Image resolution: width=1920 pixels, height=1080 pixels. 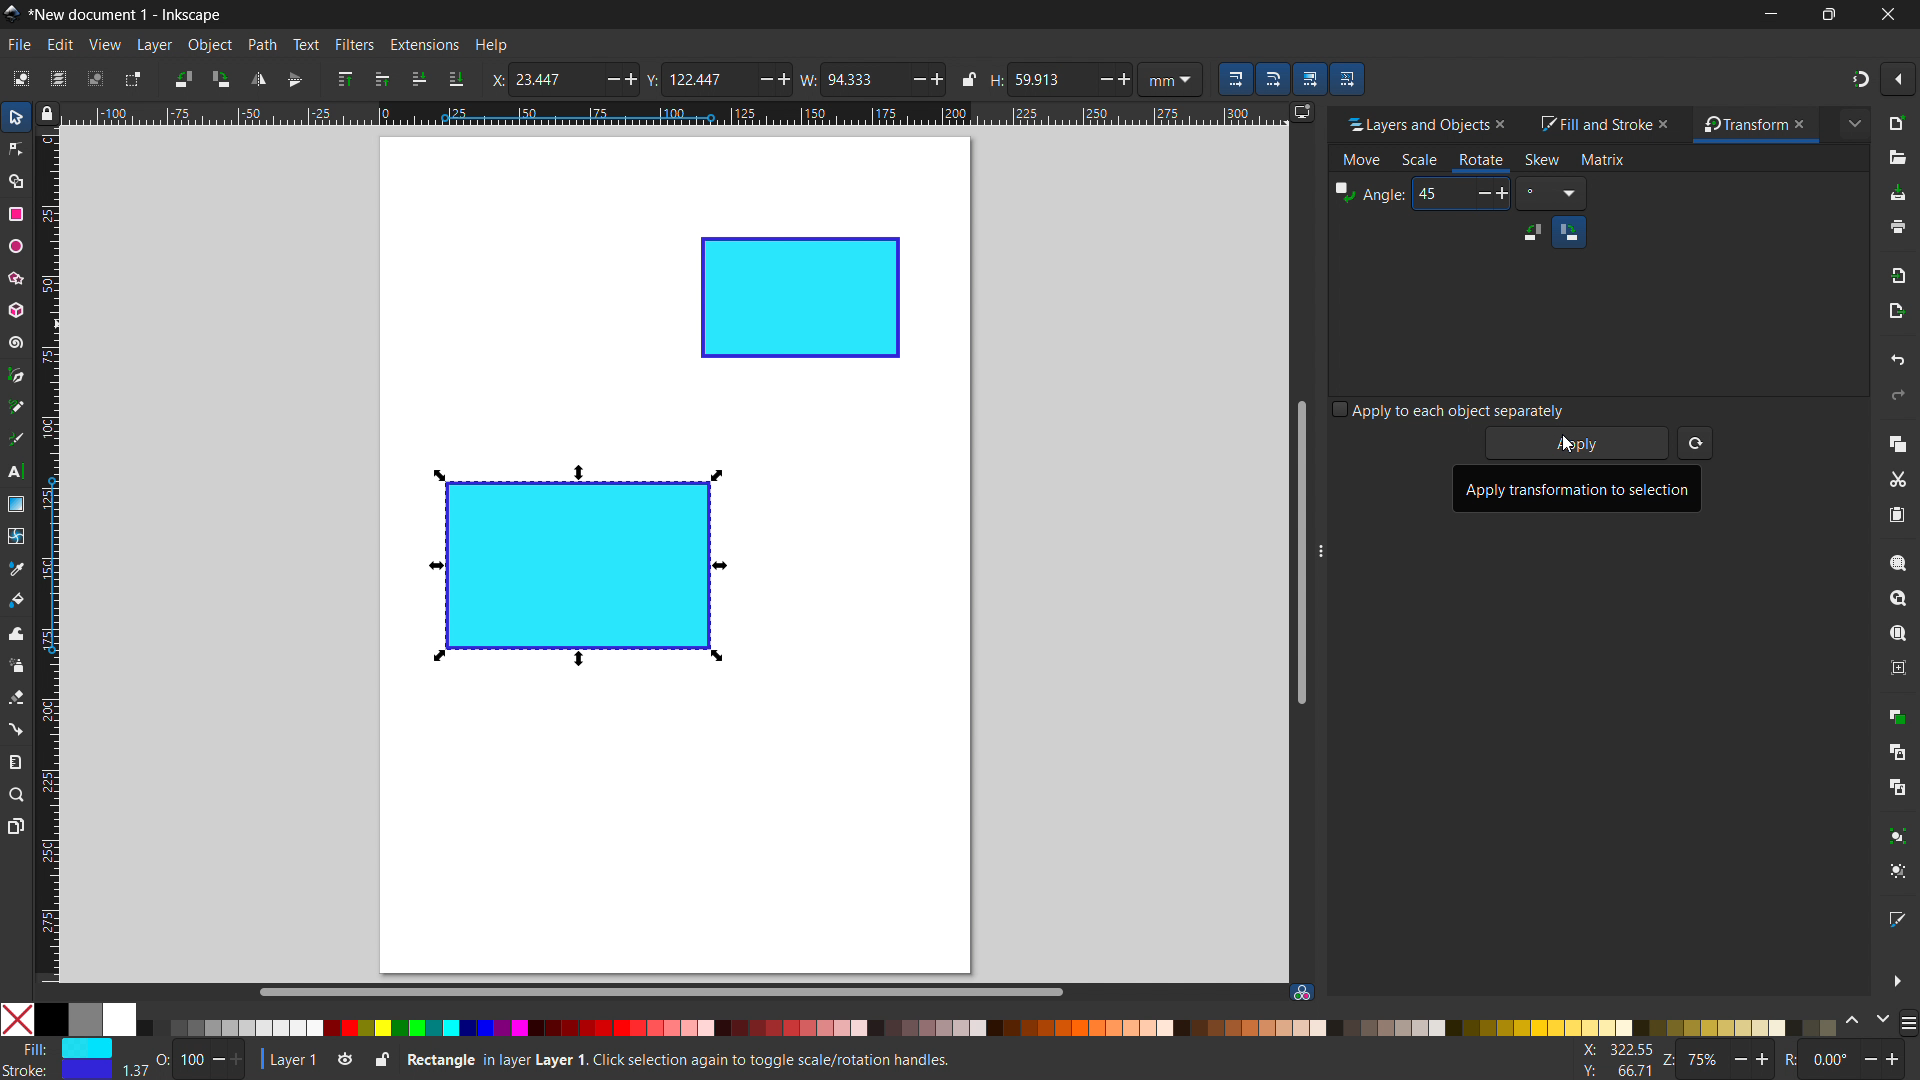 I want to click on close, so click(x=1668, y=123).